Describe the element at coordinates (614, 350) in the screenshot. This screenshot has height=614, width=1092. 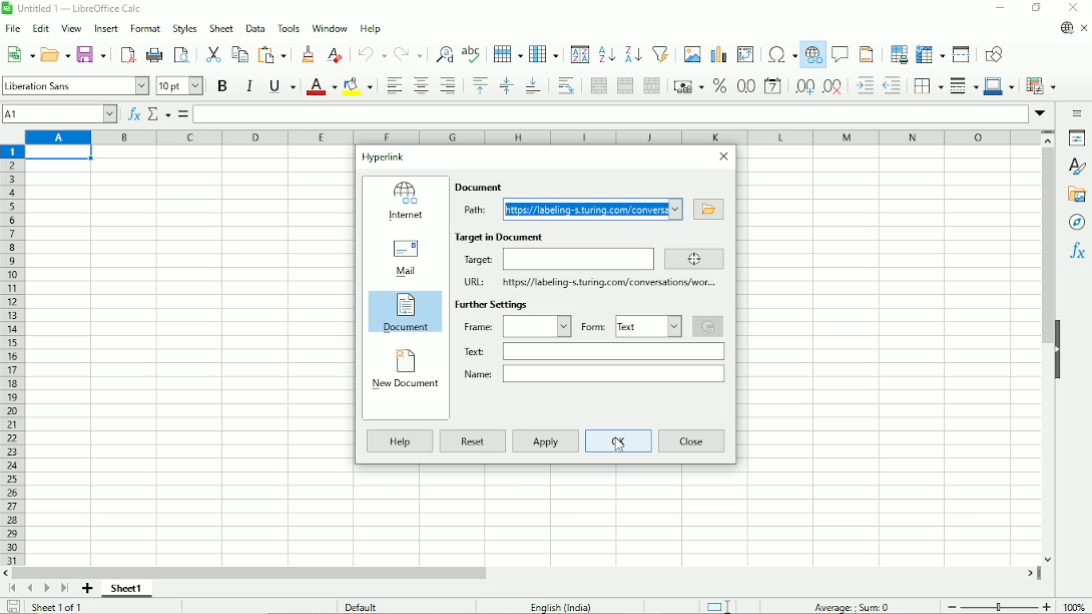
I see `Input` at that location.